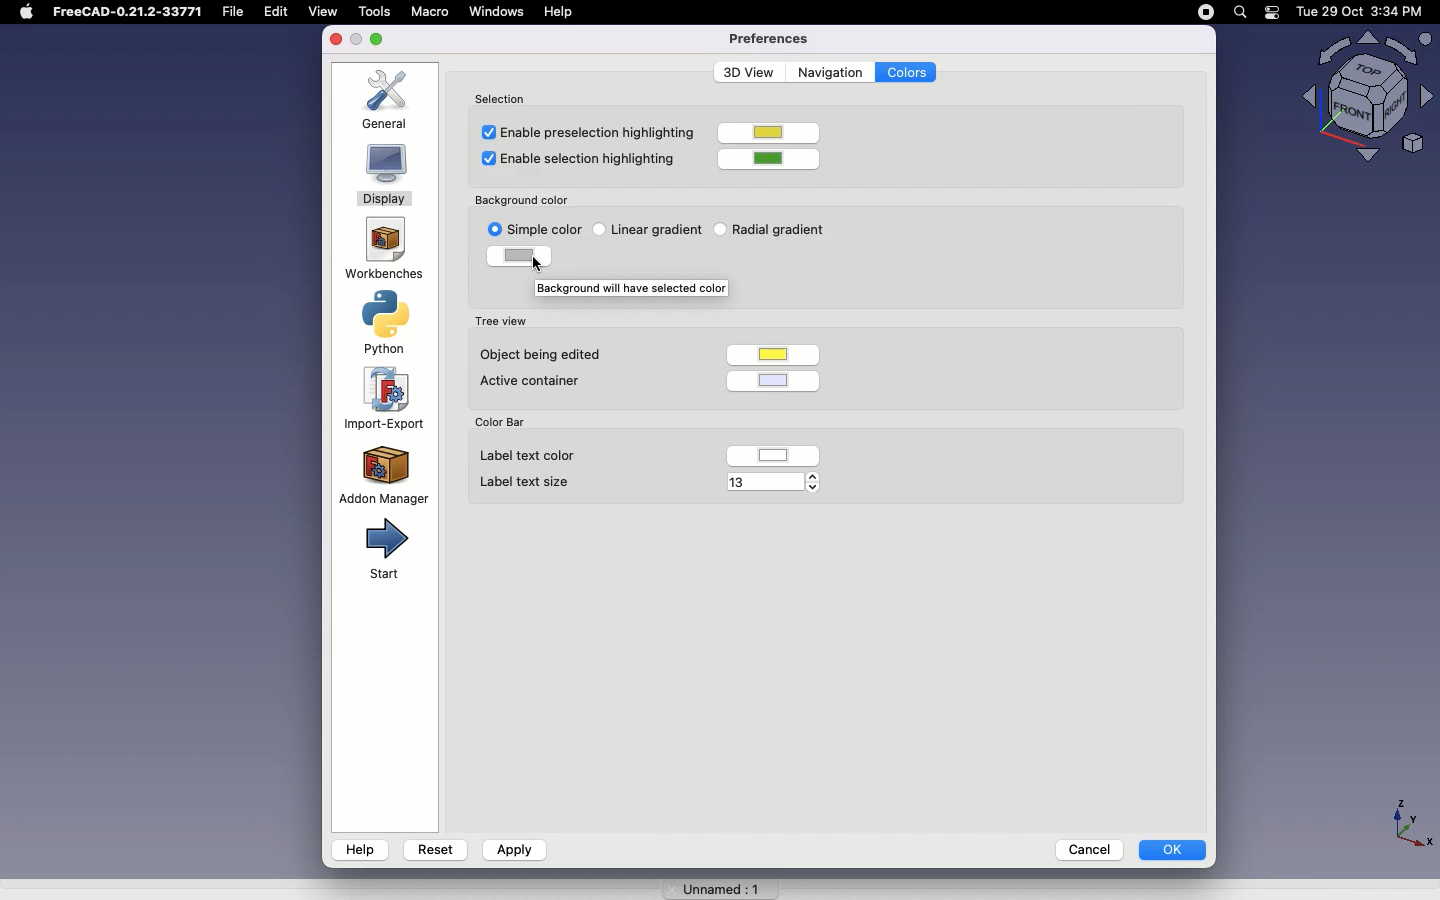  What do you see at coordinates (543, 382) in the screenshot?
I see `Active container` at bounding box center [543, 382].